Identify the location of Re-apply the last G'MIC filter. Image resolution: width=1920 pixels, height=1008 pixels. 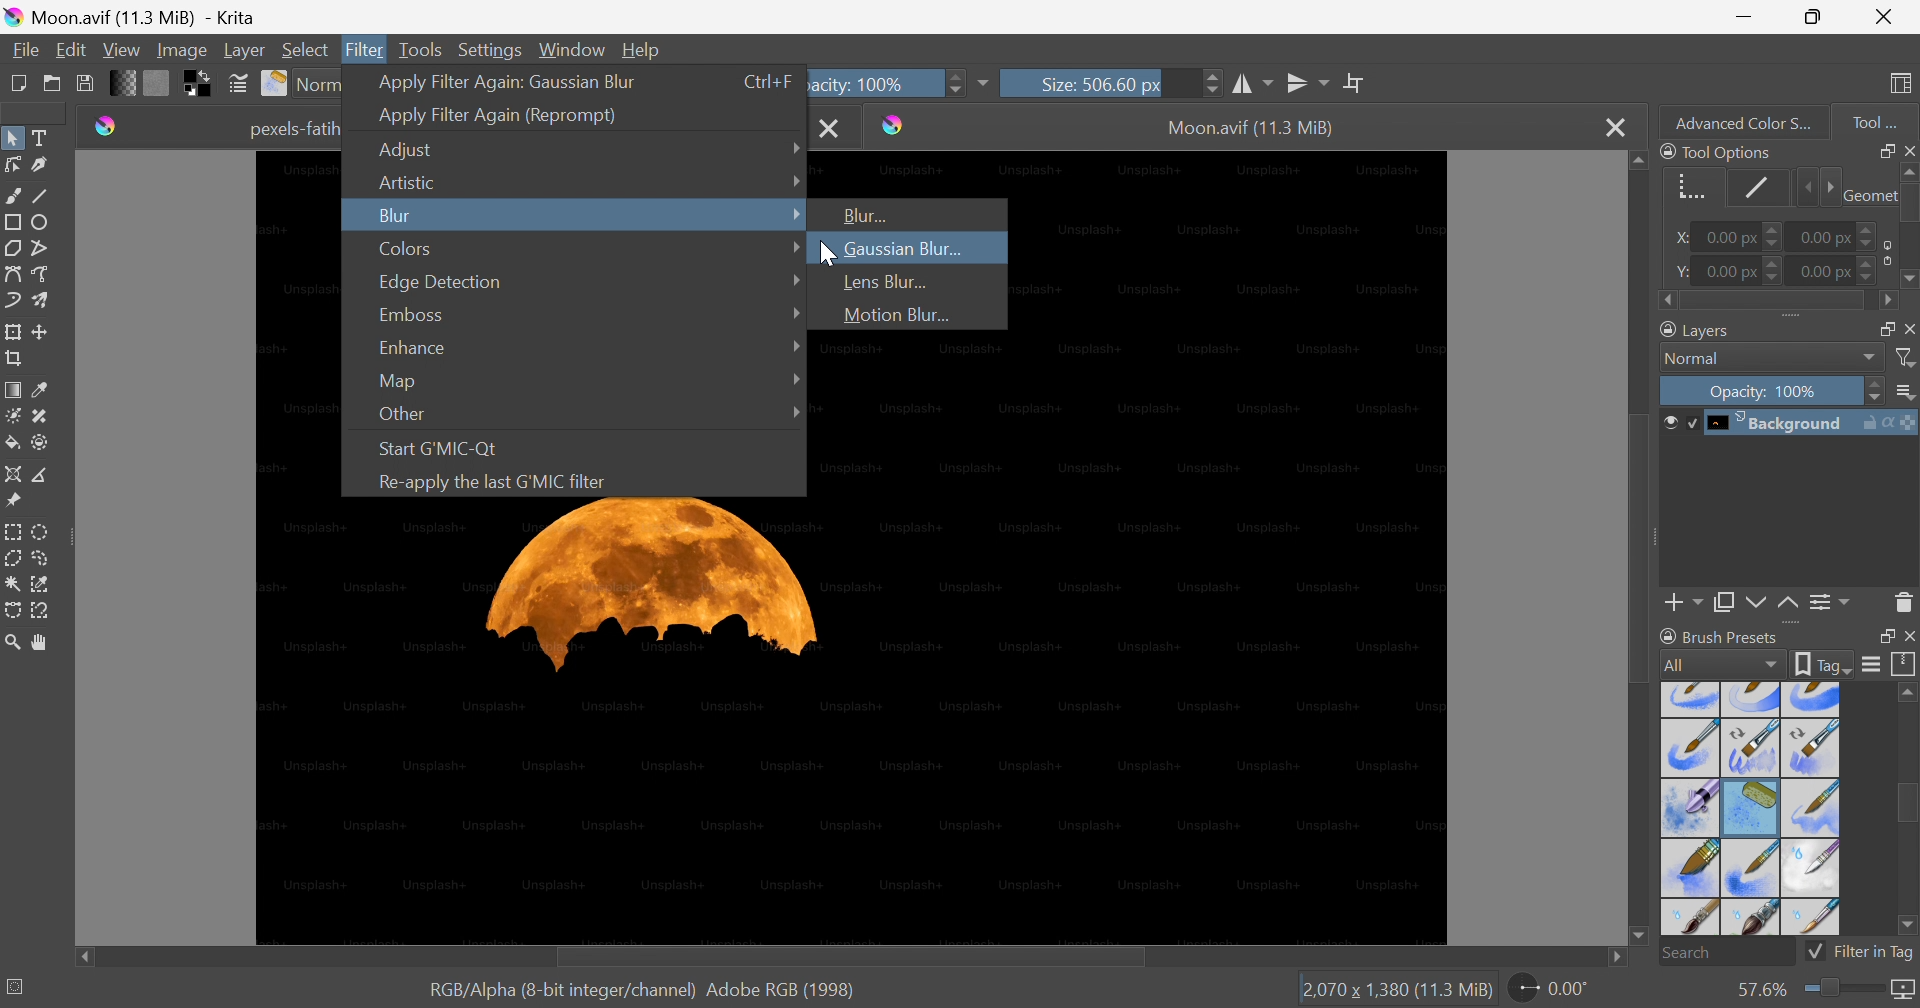
(496, 484).